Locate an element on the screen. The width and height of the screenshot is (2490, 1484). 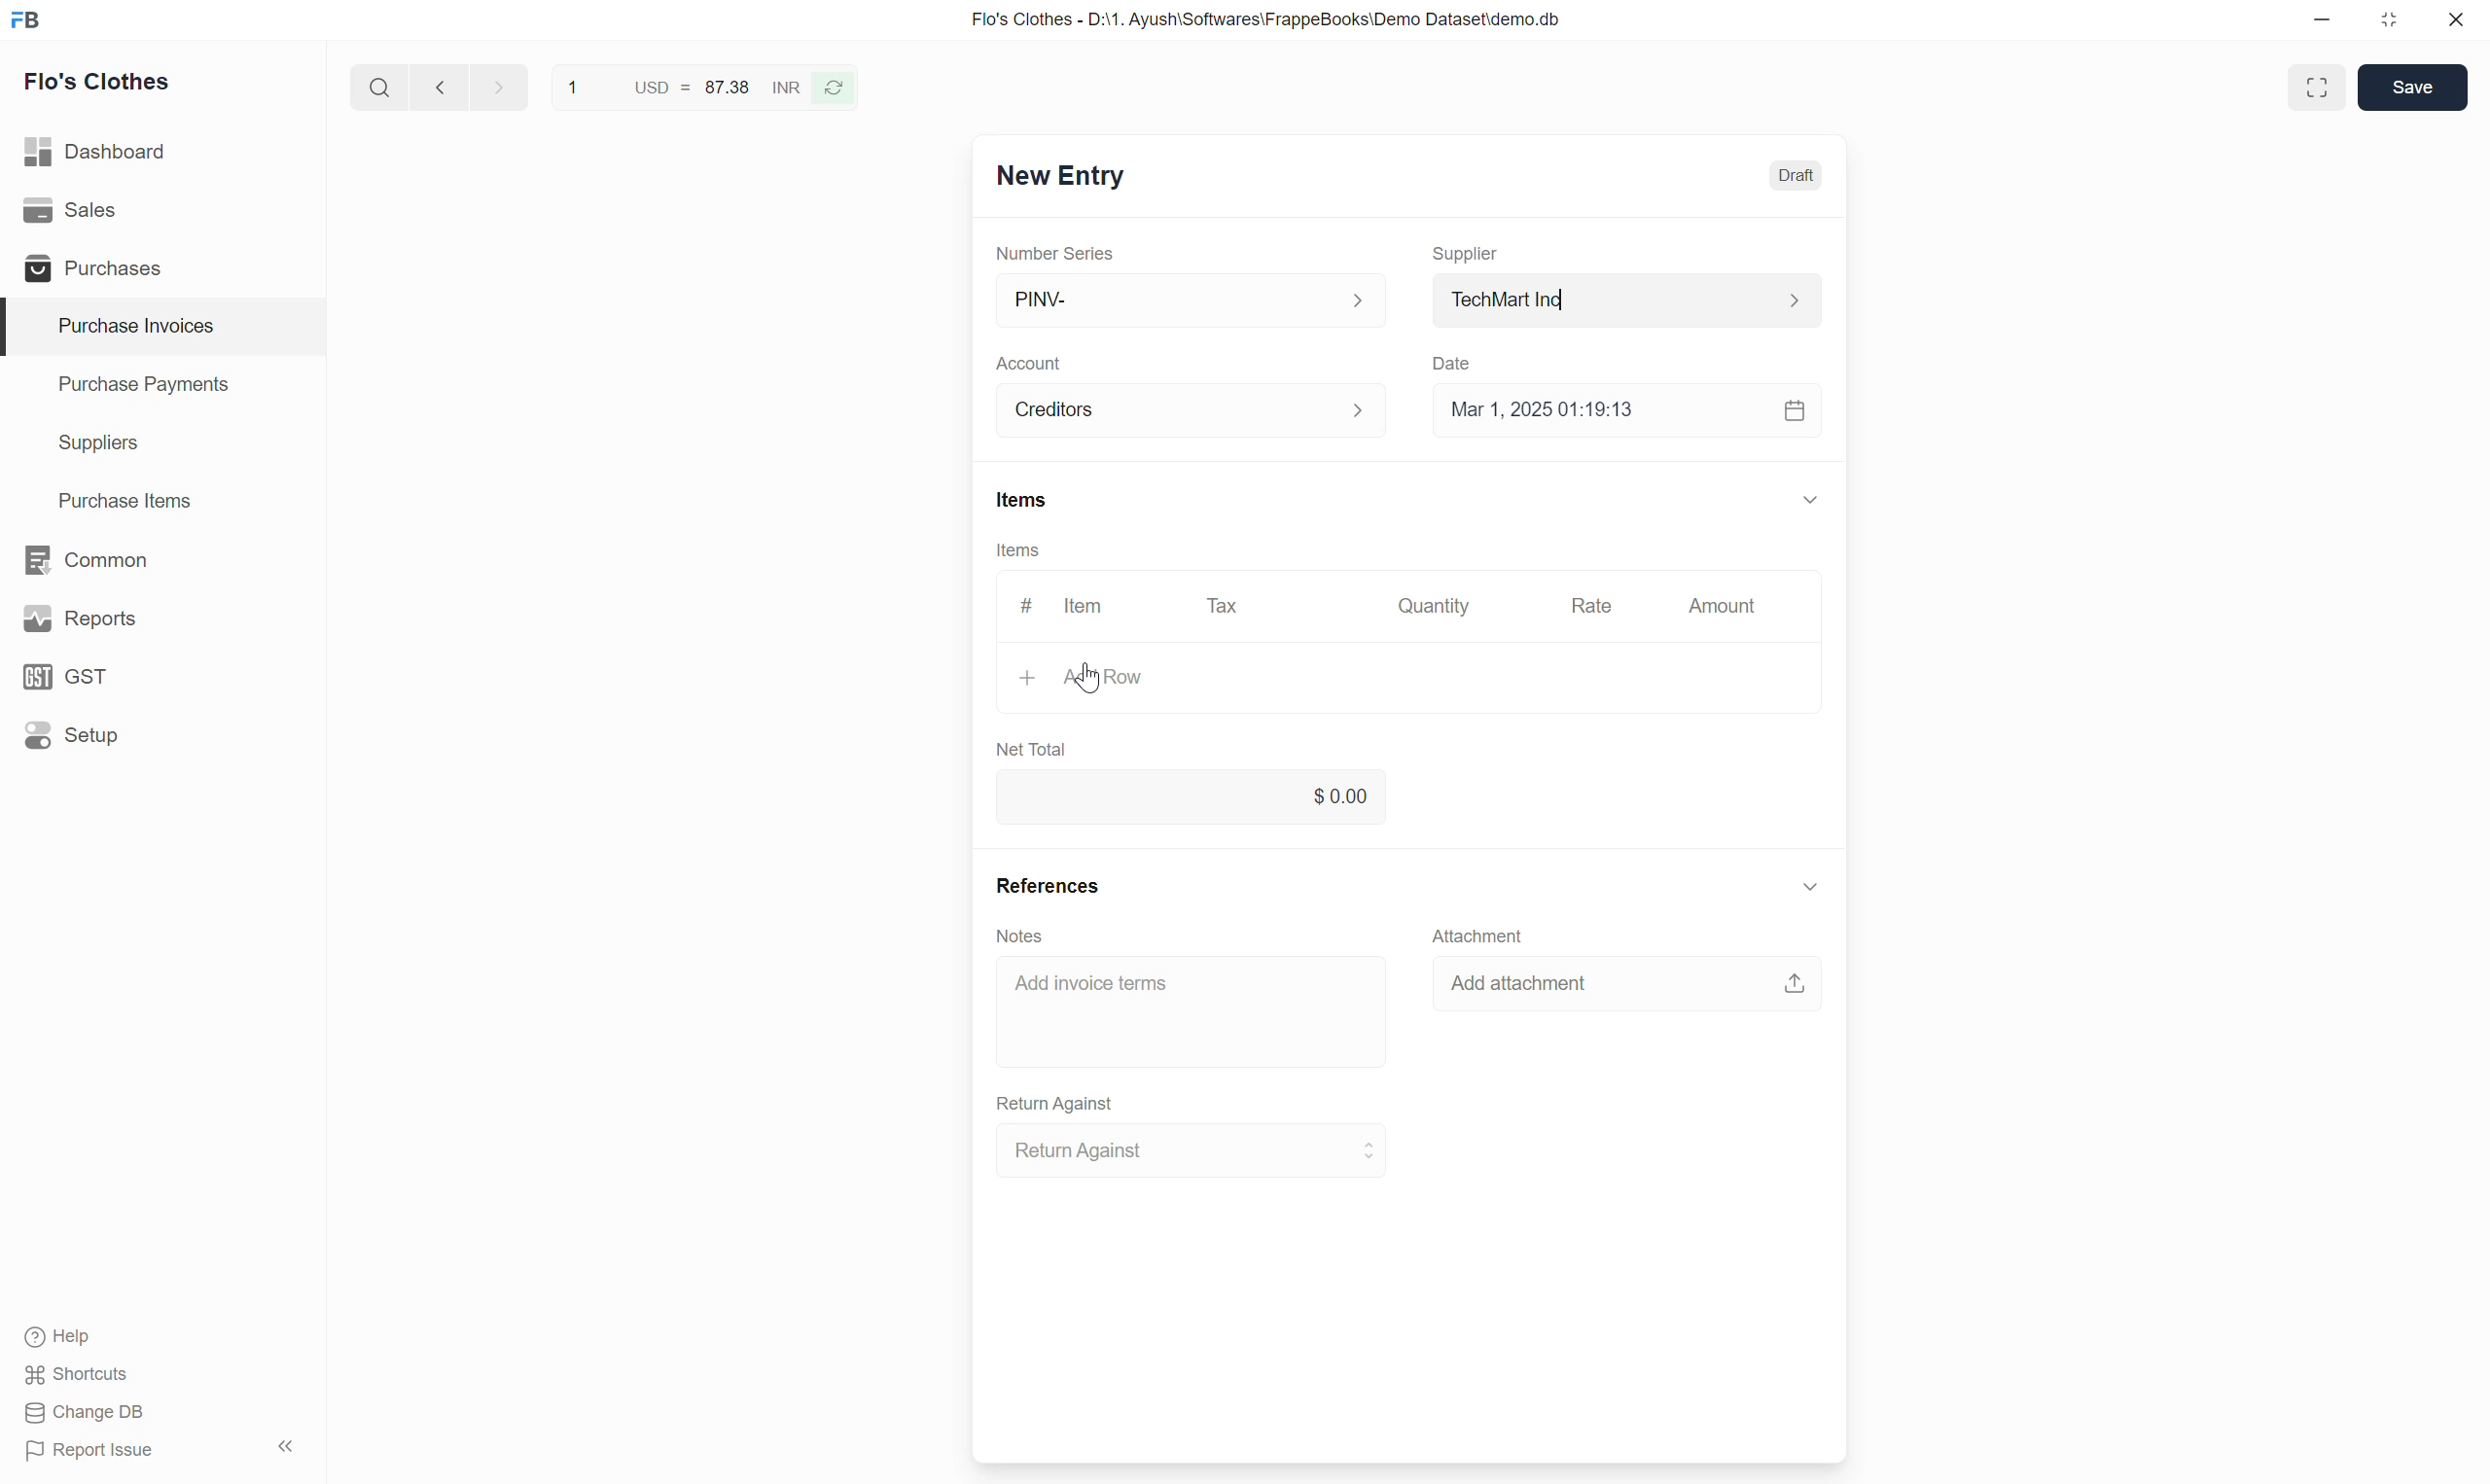
Dashboard is located at coordinates (98, 147).